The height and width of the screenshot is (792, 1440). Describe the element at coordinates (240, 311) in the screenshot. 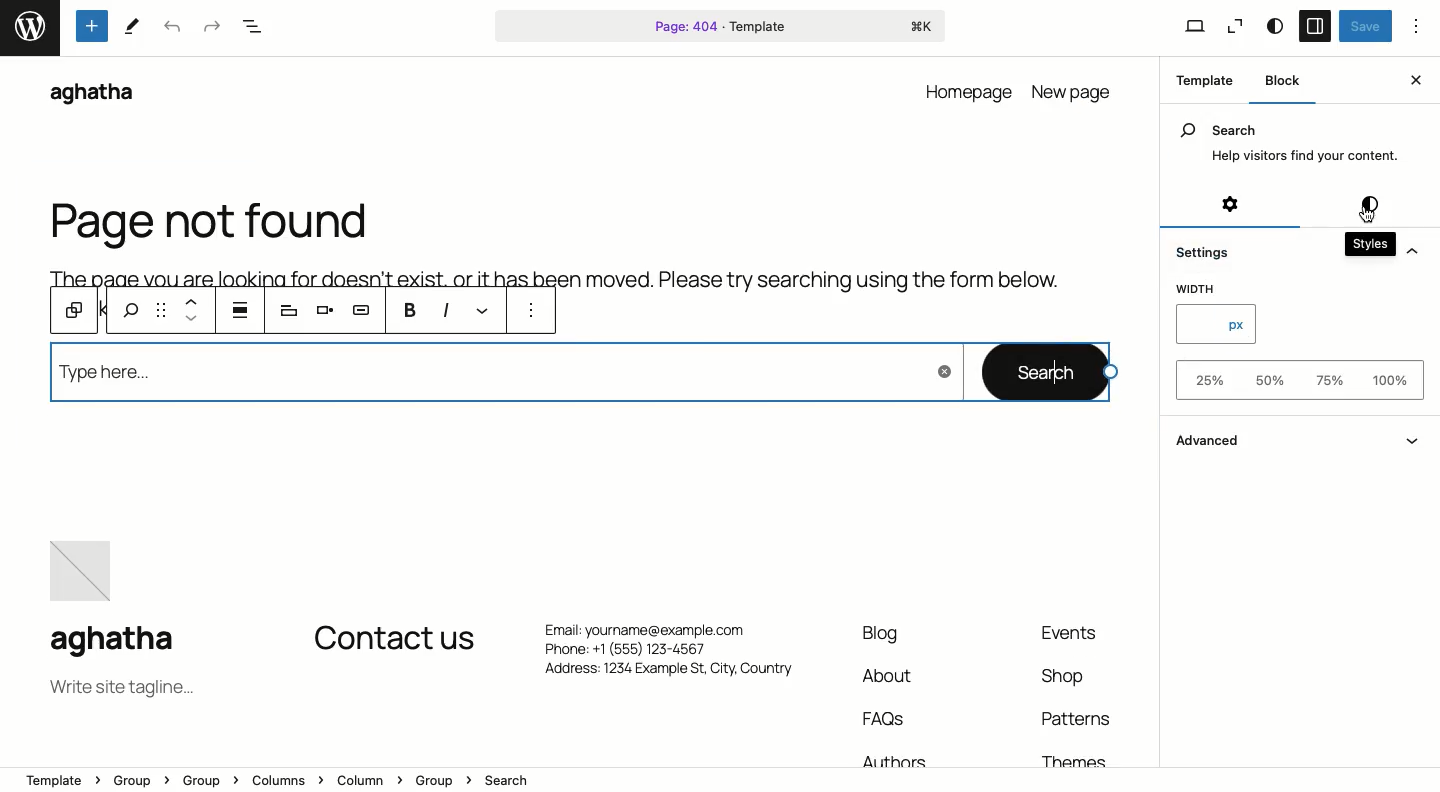

I see `justification` at that location.